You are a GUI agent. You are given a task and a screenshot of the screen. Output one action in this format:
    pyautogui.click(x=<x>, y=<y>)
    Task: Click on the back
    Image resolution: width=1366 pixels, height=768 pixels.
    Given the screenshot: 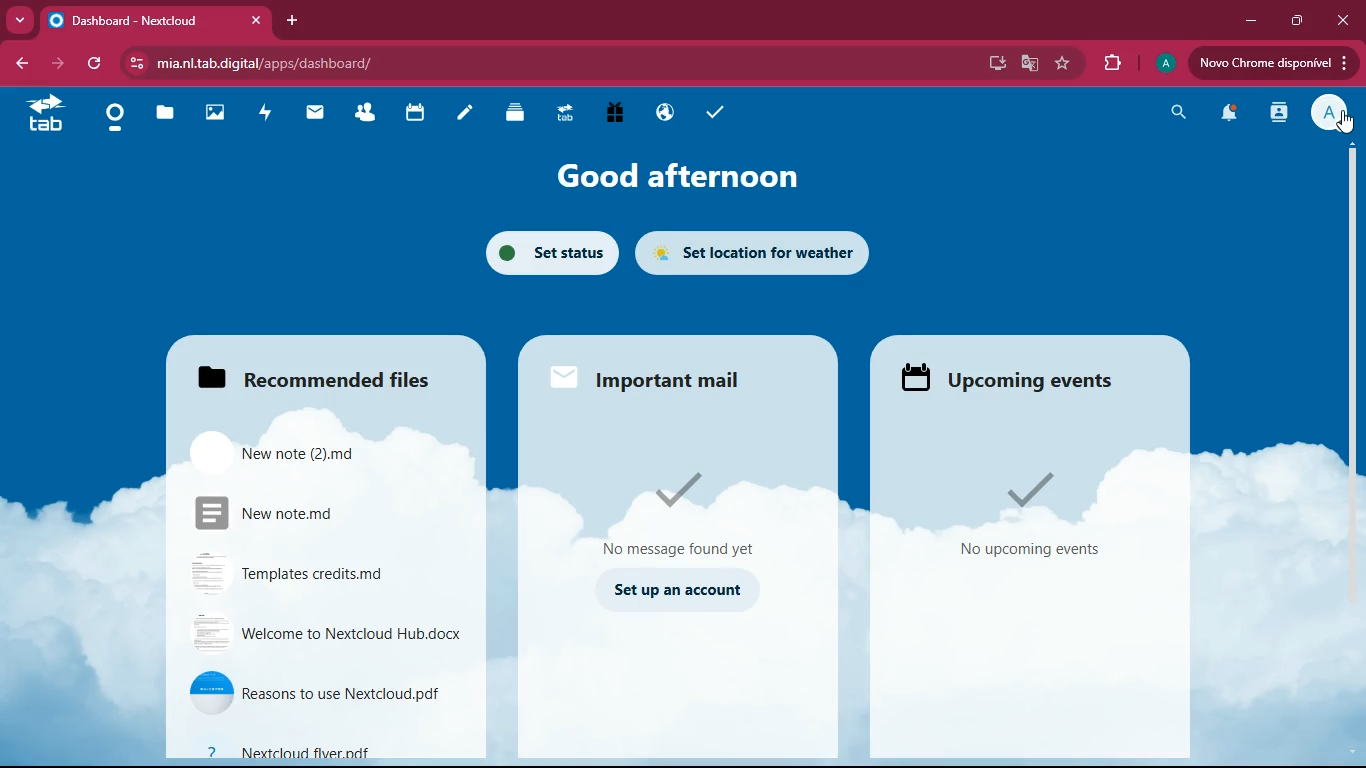 What is the action you would take?
    pyautogui.click(x=21, y=65)
    